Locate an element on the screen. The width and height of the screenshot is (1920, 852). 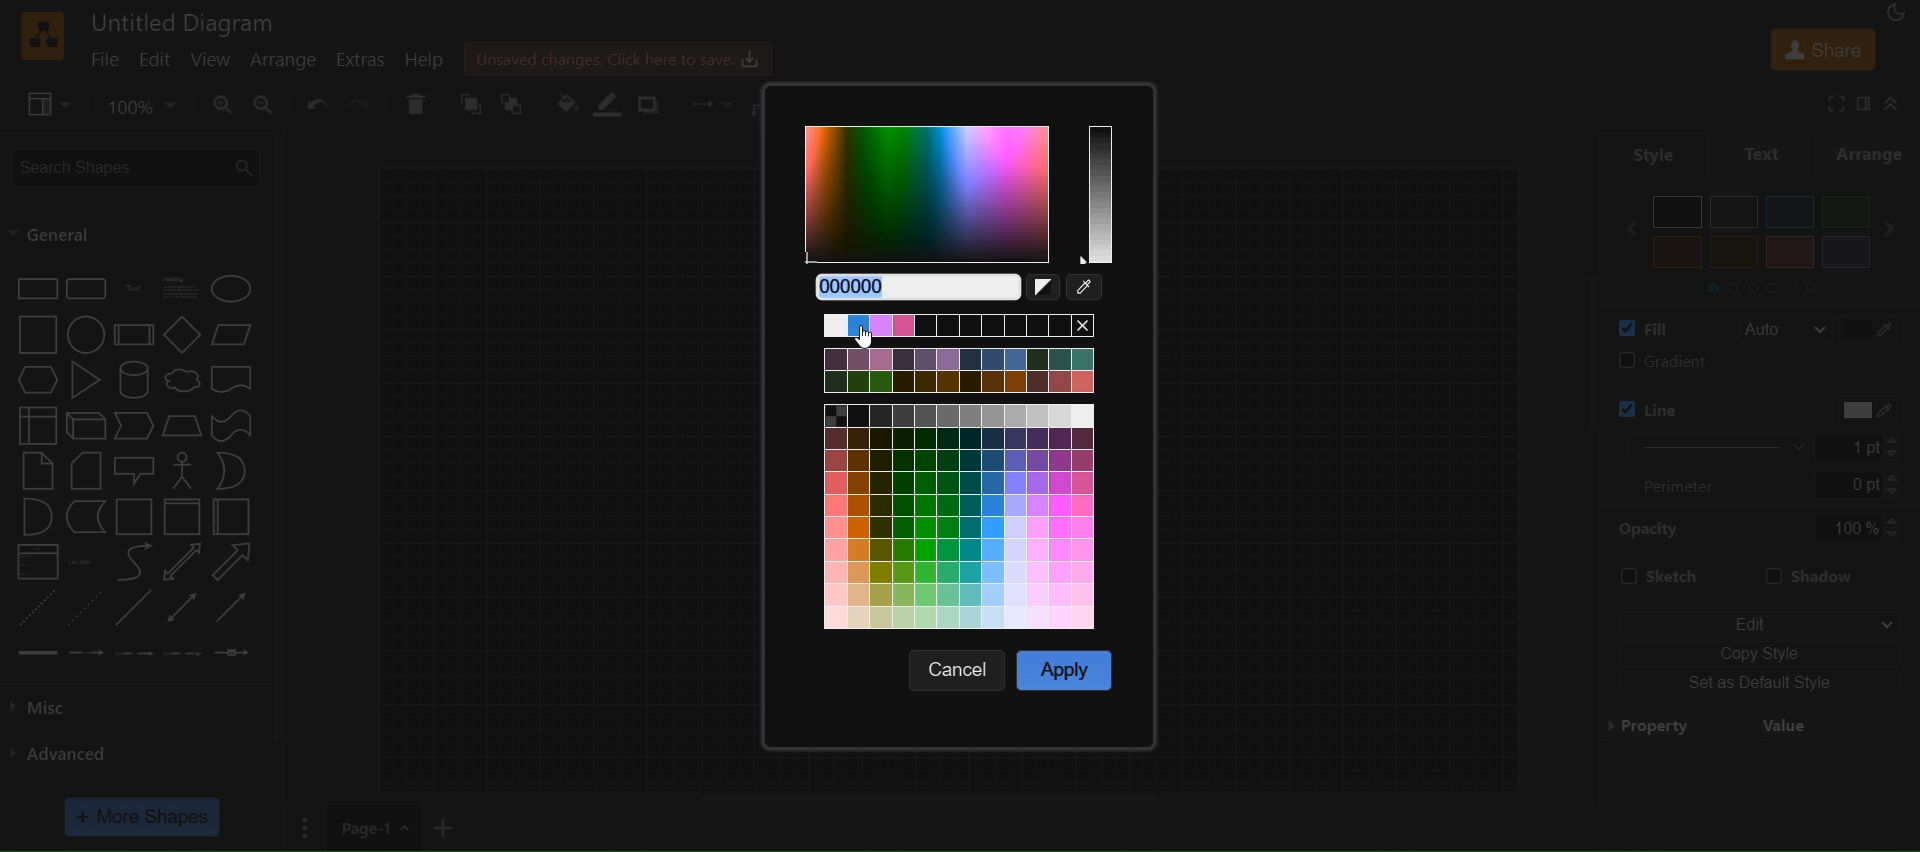
green color is located at coordinates (1844, 211).